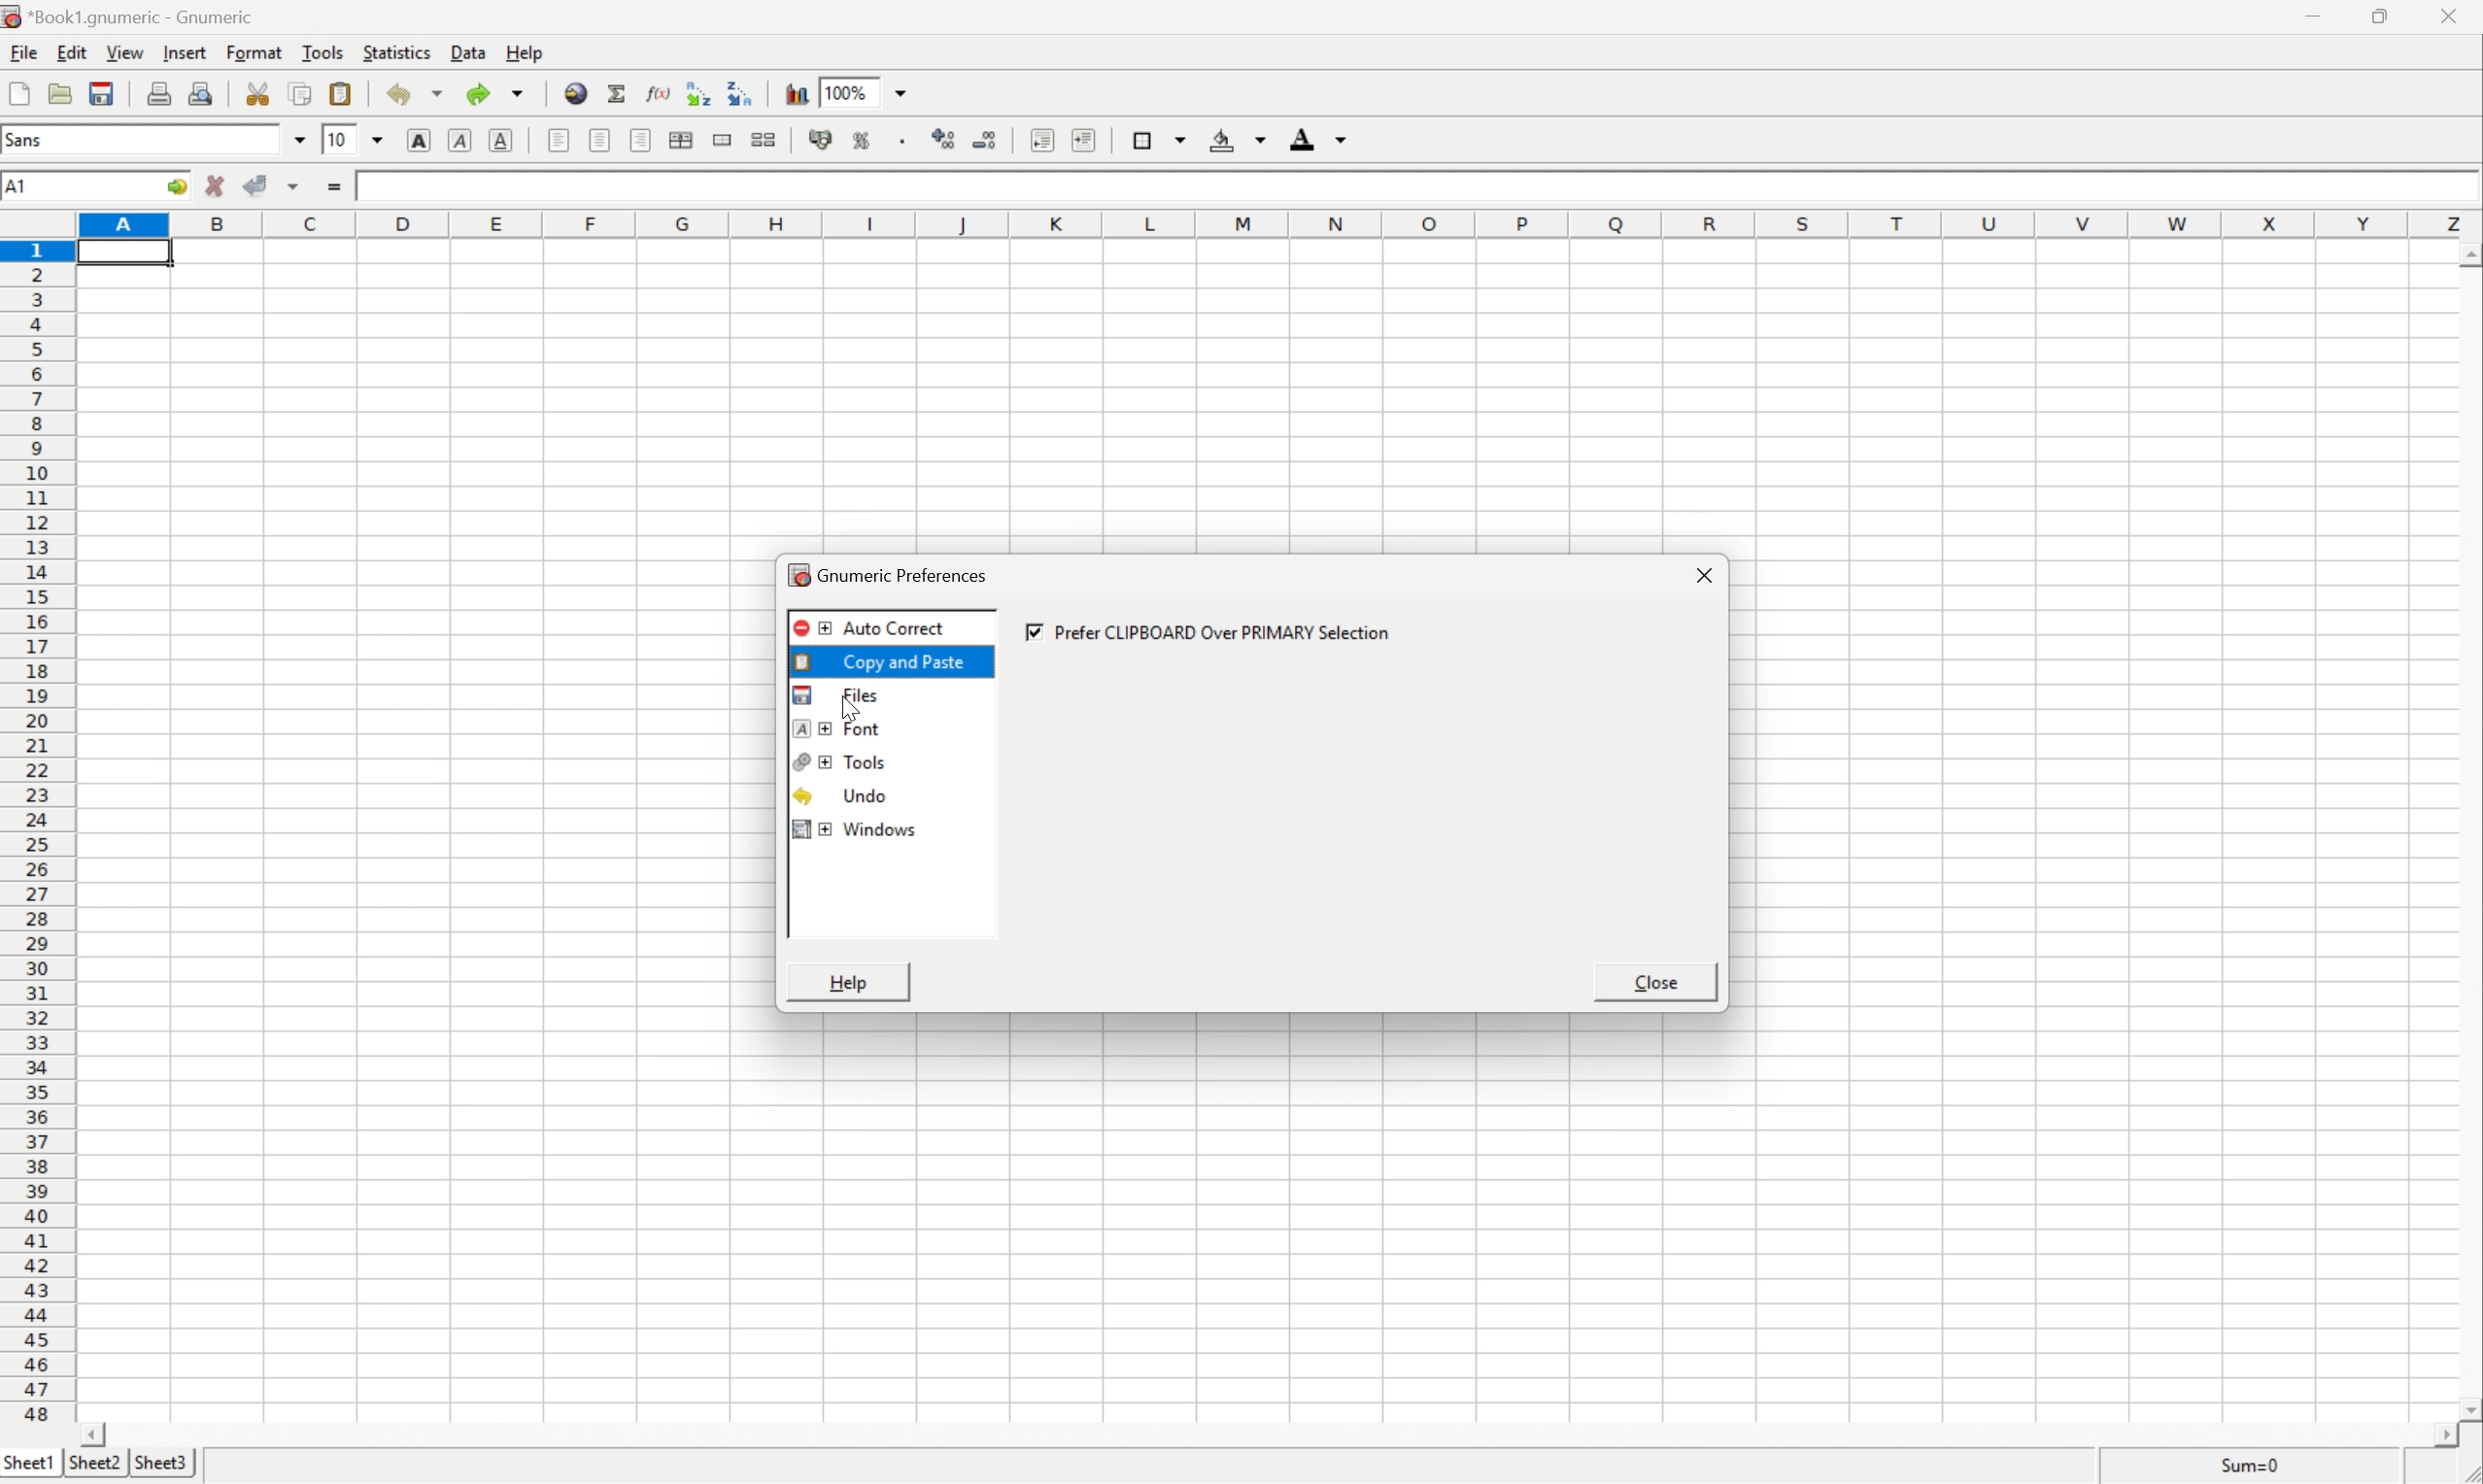 The width and height of the screenshot is (2483, 1484). I want to click on Cursor on files, so click(871, 701).